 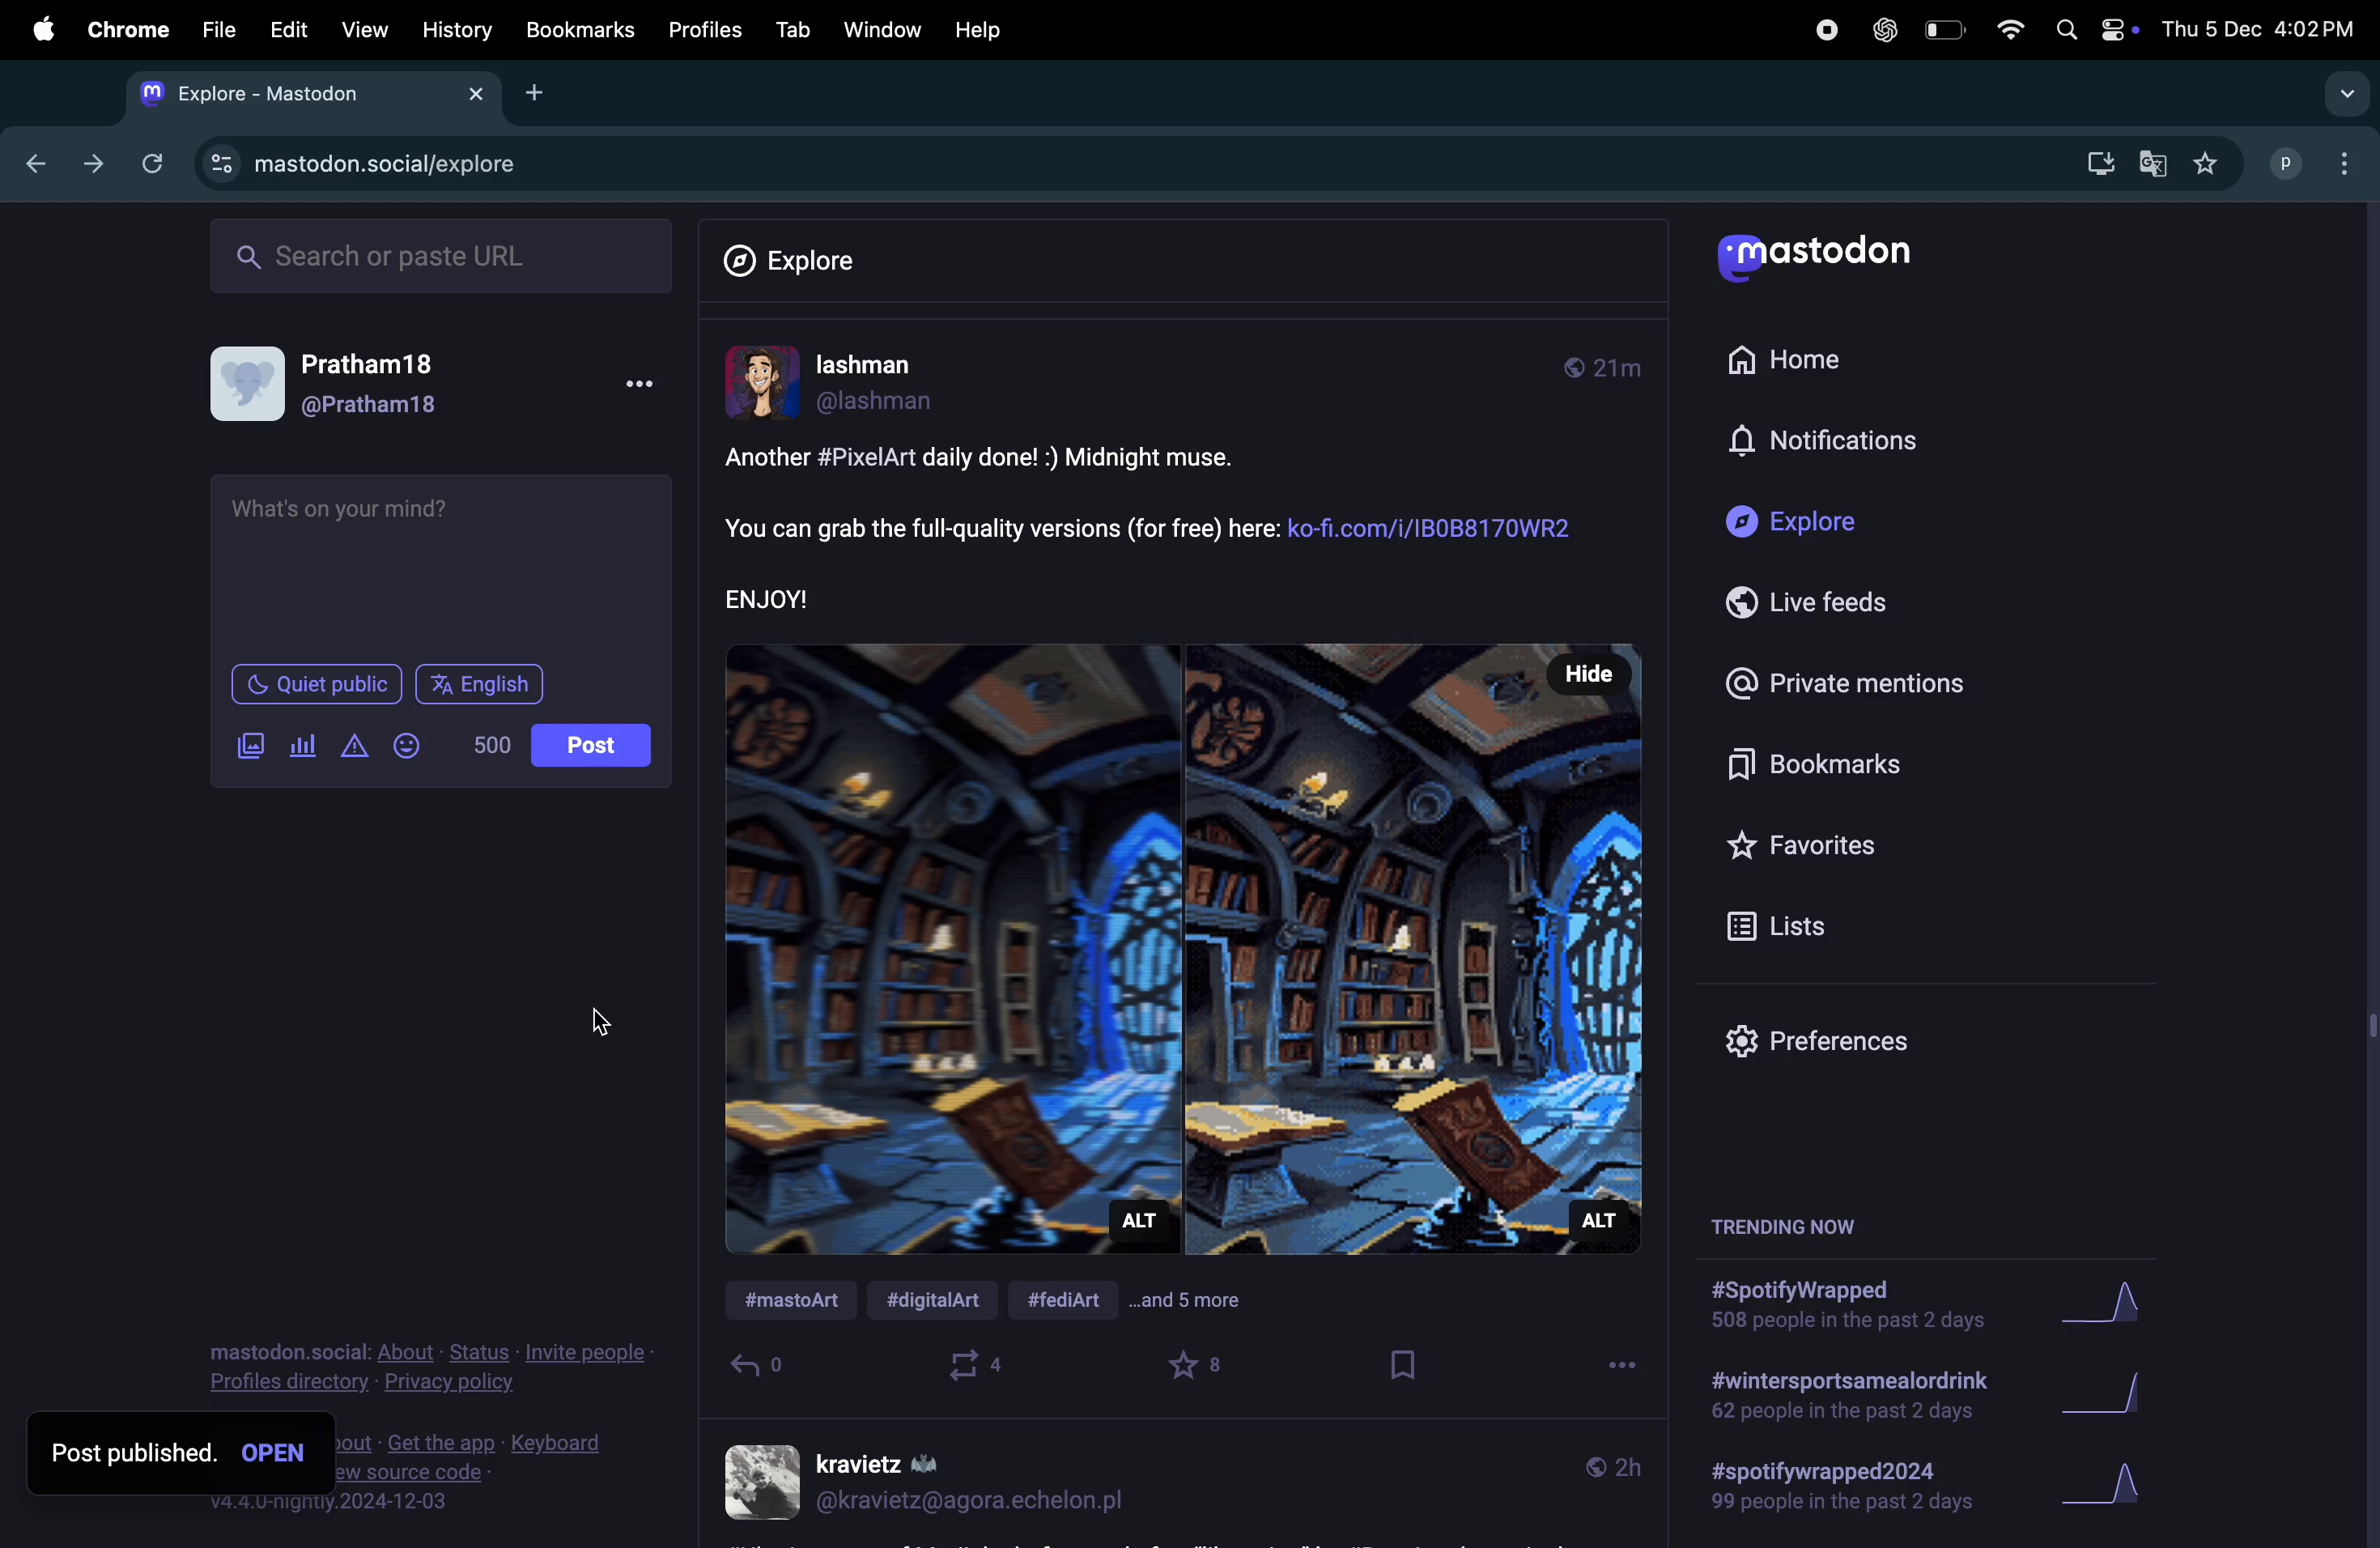 I want to click on lists, so click(x=1803, y=923).